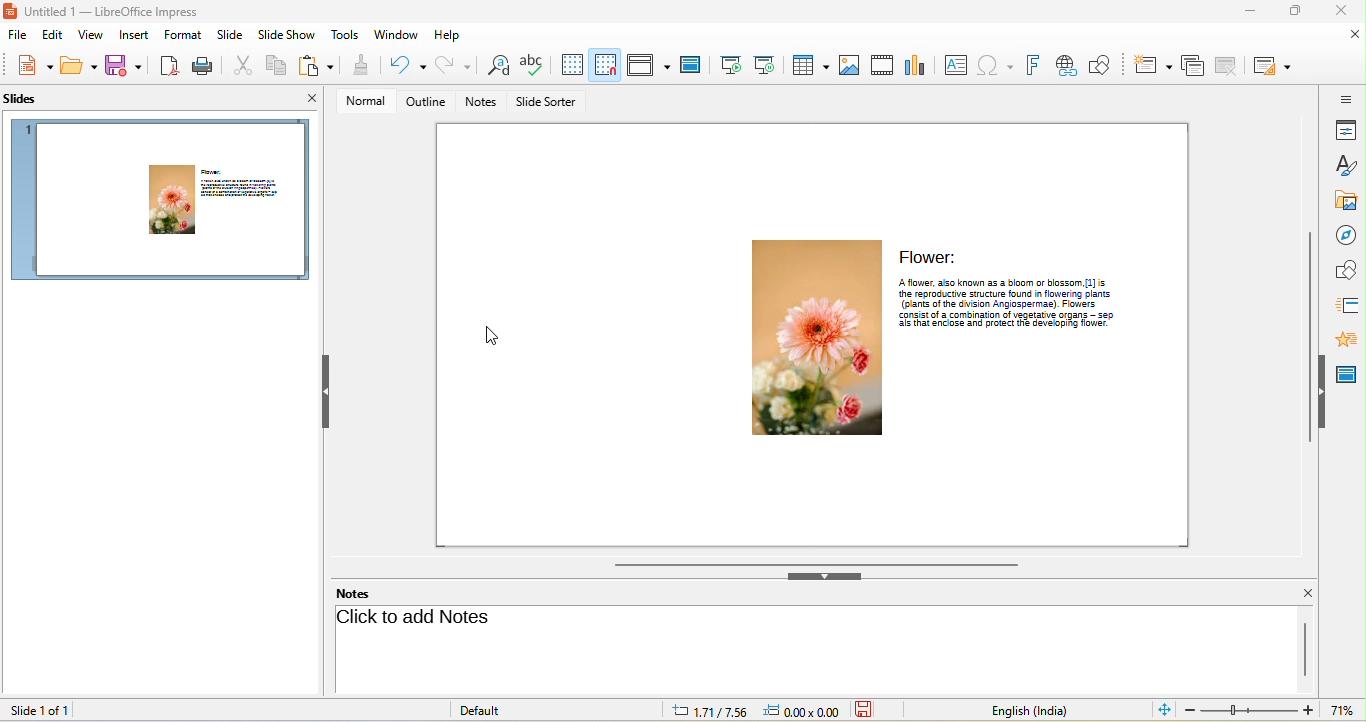 This screenshot has width=1366, height=722. What do you see at coordinates (314, 64) in the screenshot?
I see `paste` at bounding box center [314, 64].